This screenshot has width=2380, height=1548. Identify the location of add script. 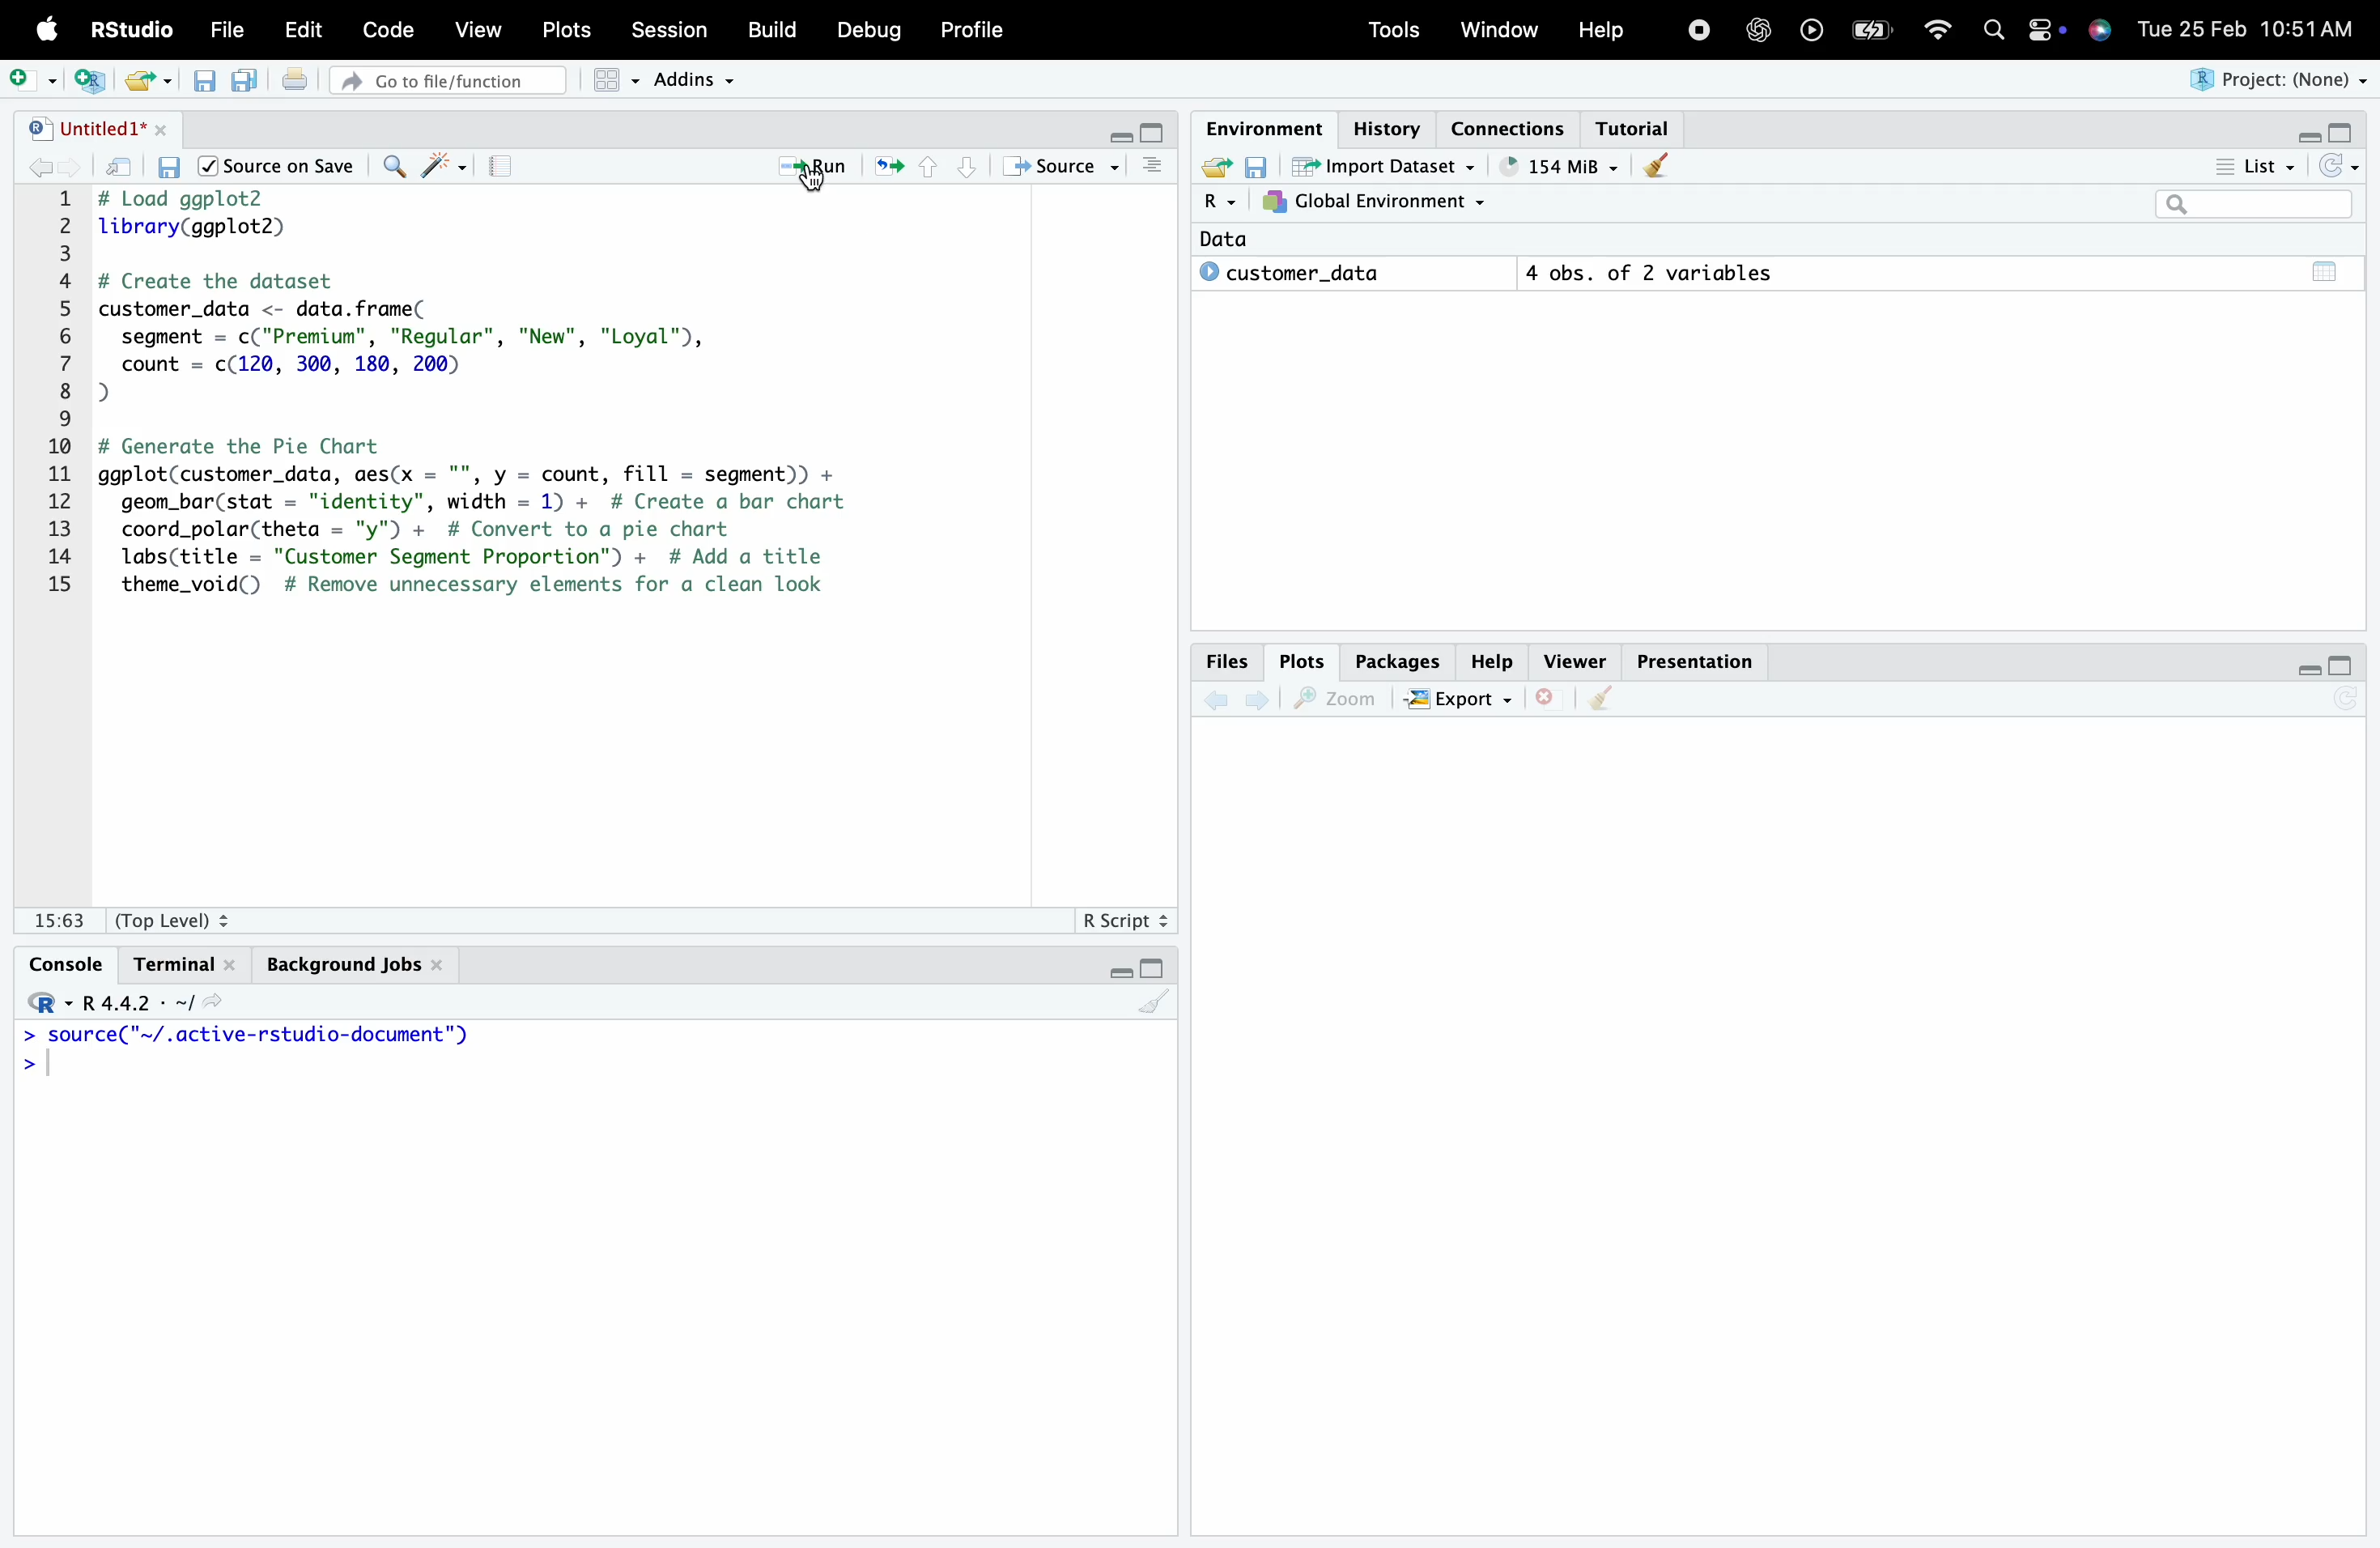
(31, 75).